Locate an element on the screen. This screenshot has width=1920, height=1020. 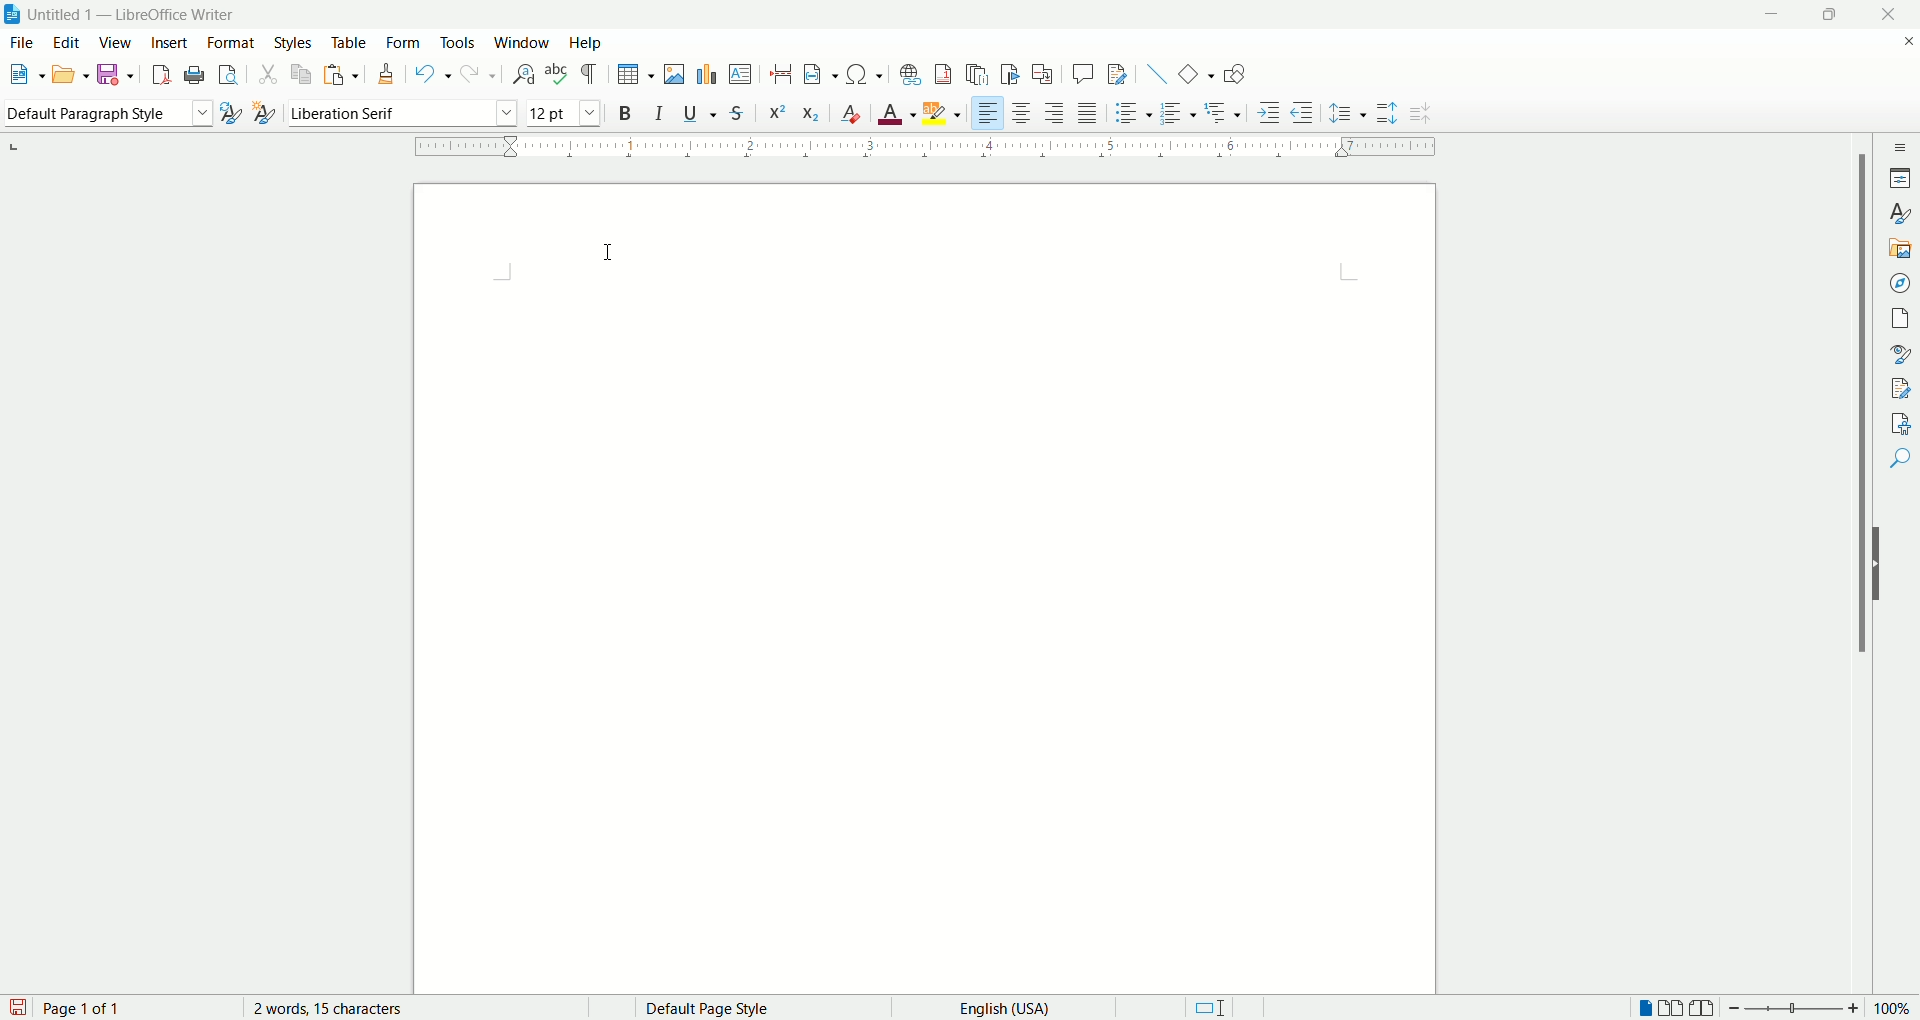
single page view is located at coordinates (1645, 1008).